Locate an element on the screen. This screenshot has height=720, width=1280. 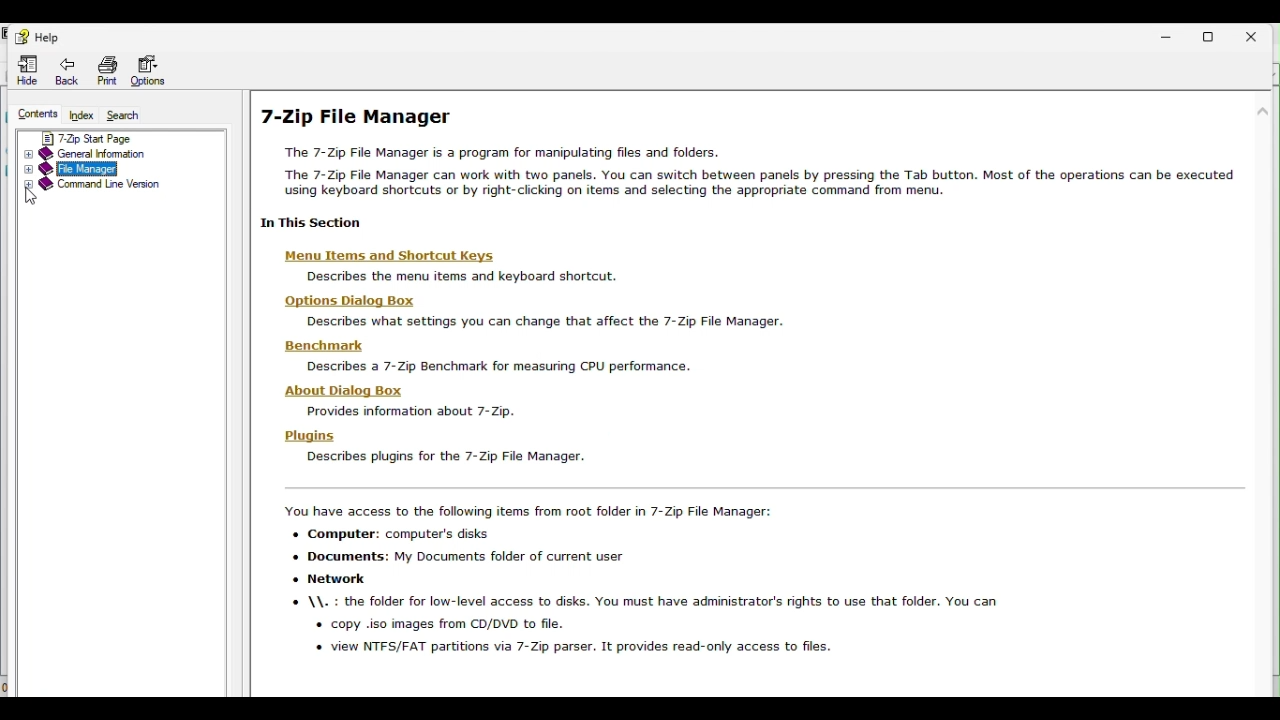
Help  is located at coordinates (37, 33).